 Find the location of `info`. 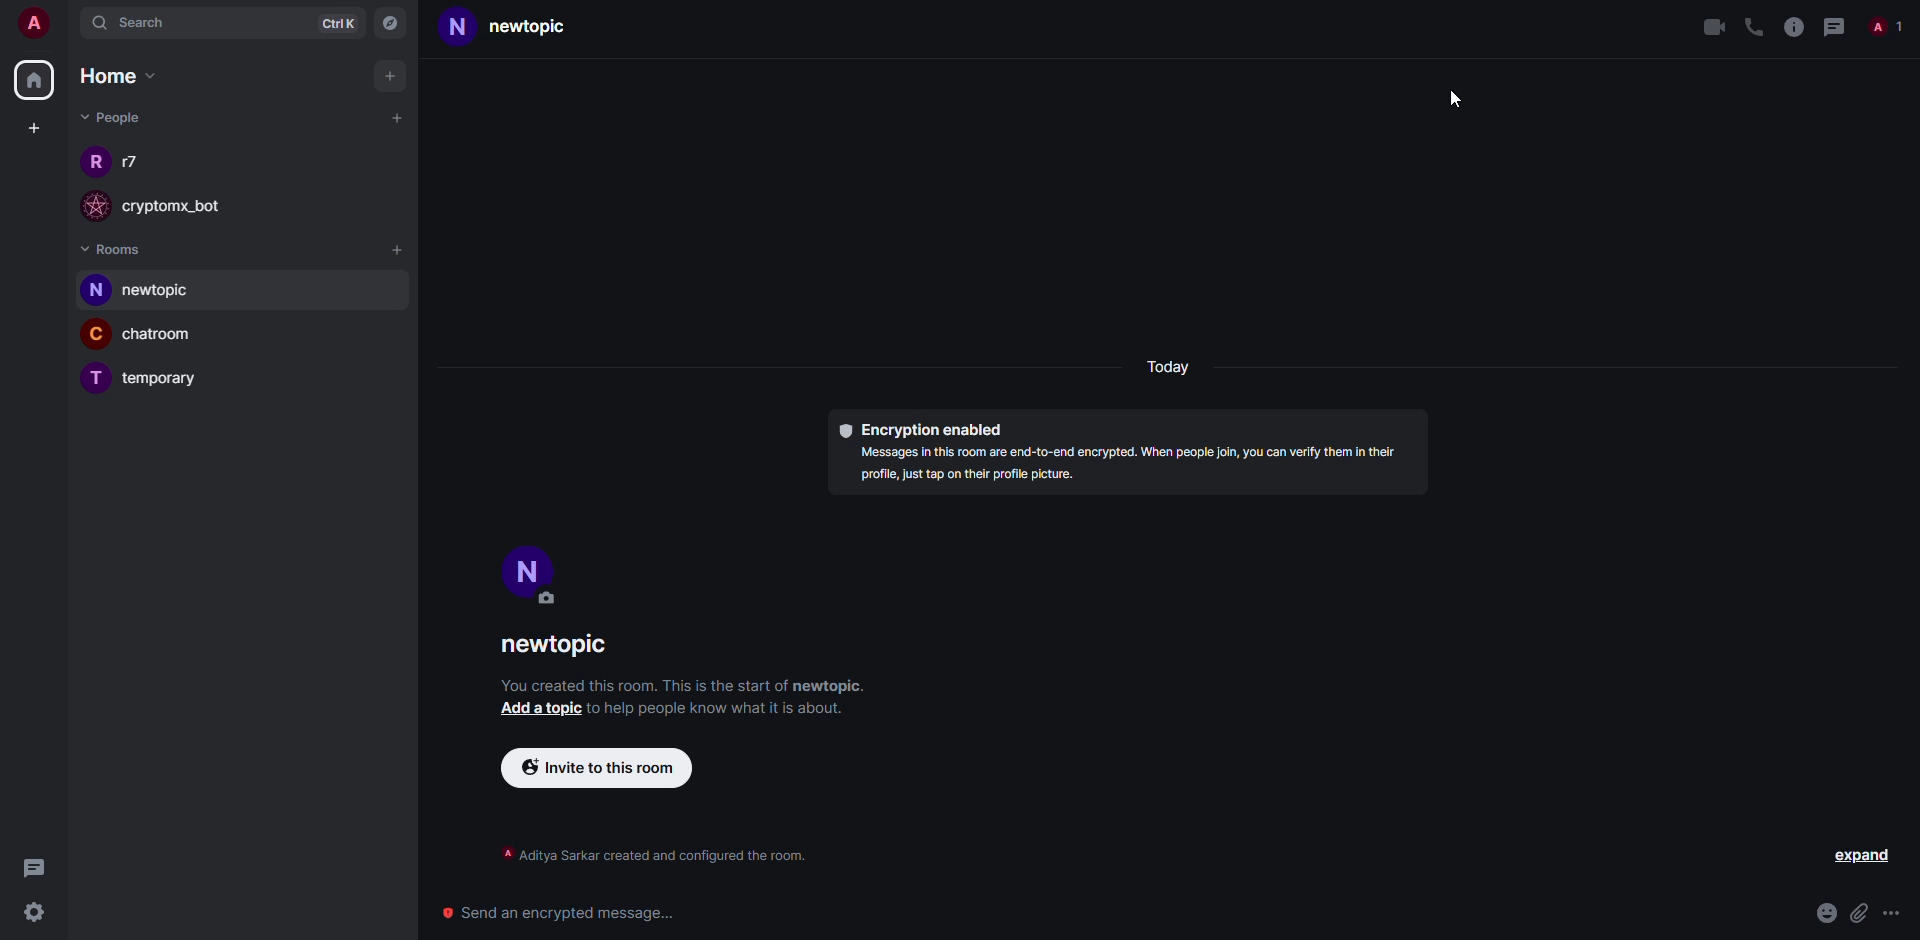

info is located at coordinates (684, 685).